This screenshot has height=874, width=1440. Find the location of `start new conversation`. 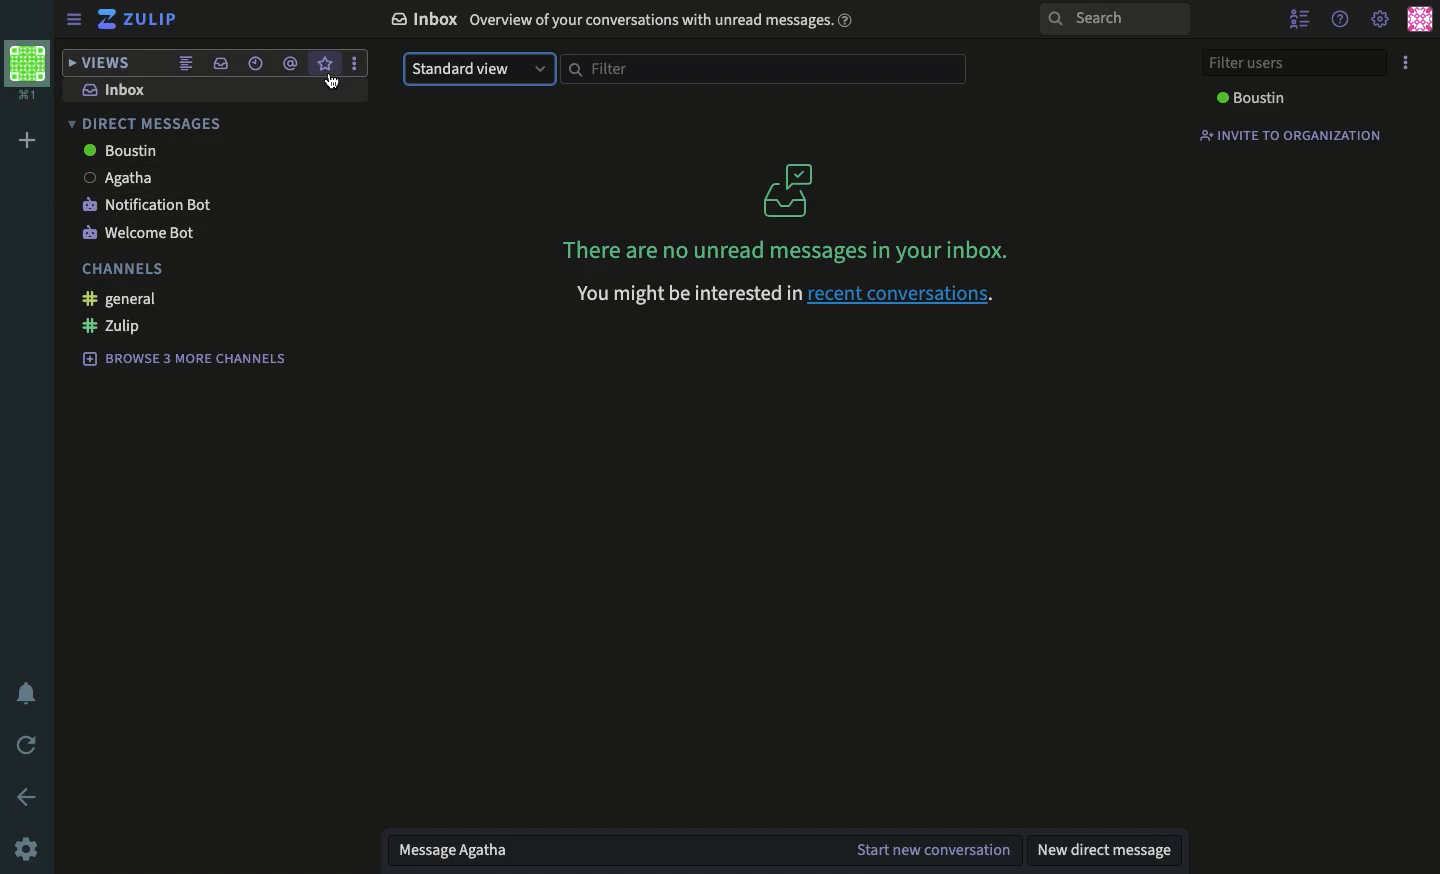

start new conversation is located at coordinates (935, 847).